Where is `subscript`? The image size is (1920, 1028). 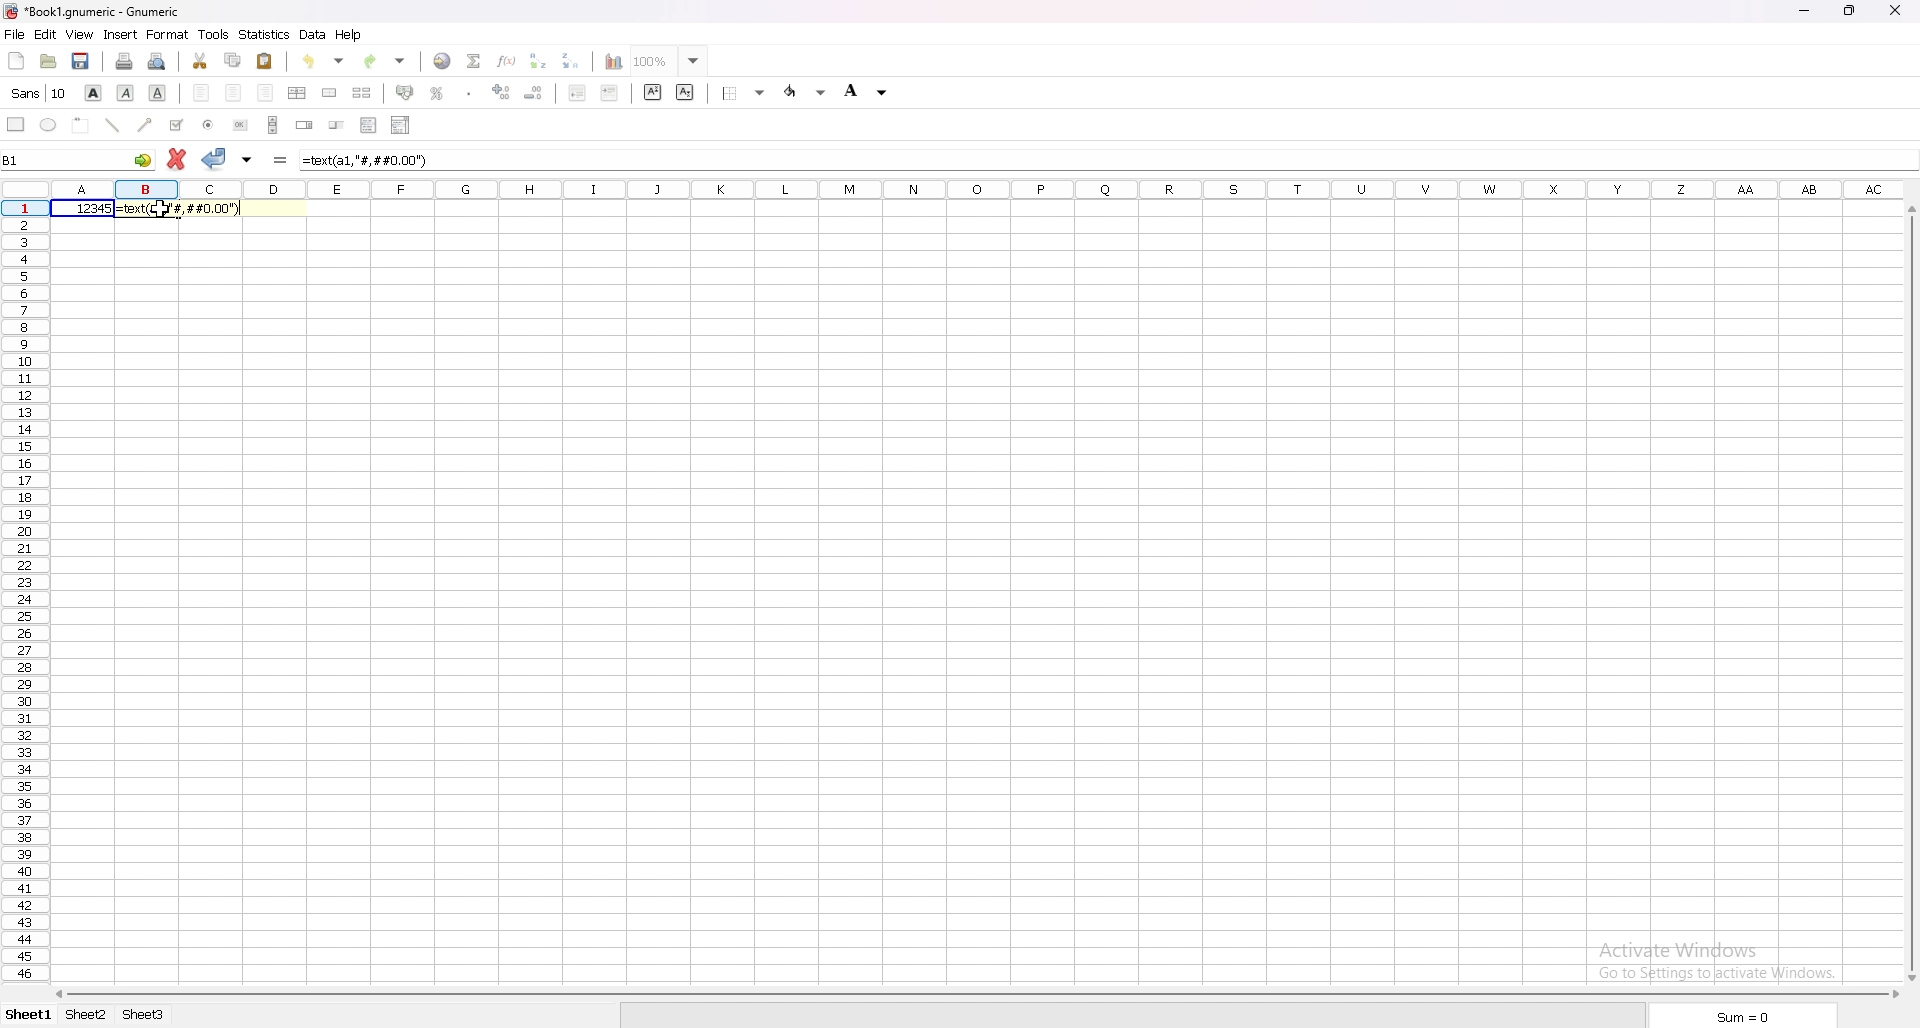 subscript is located at coordinates (685, 92).